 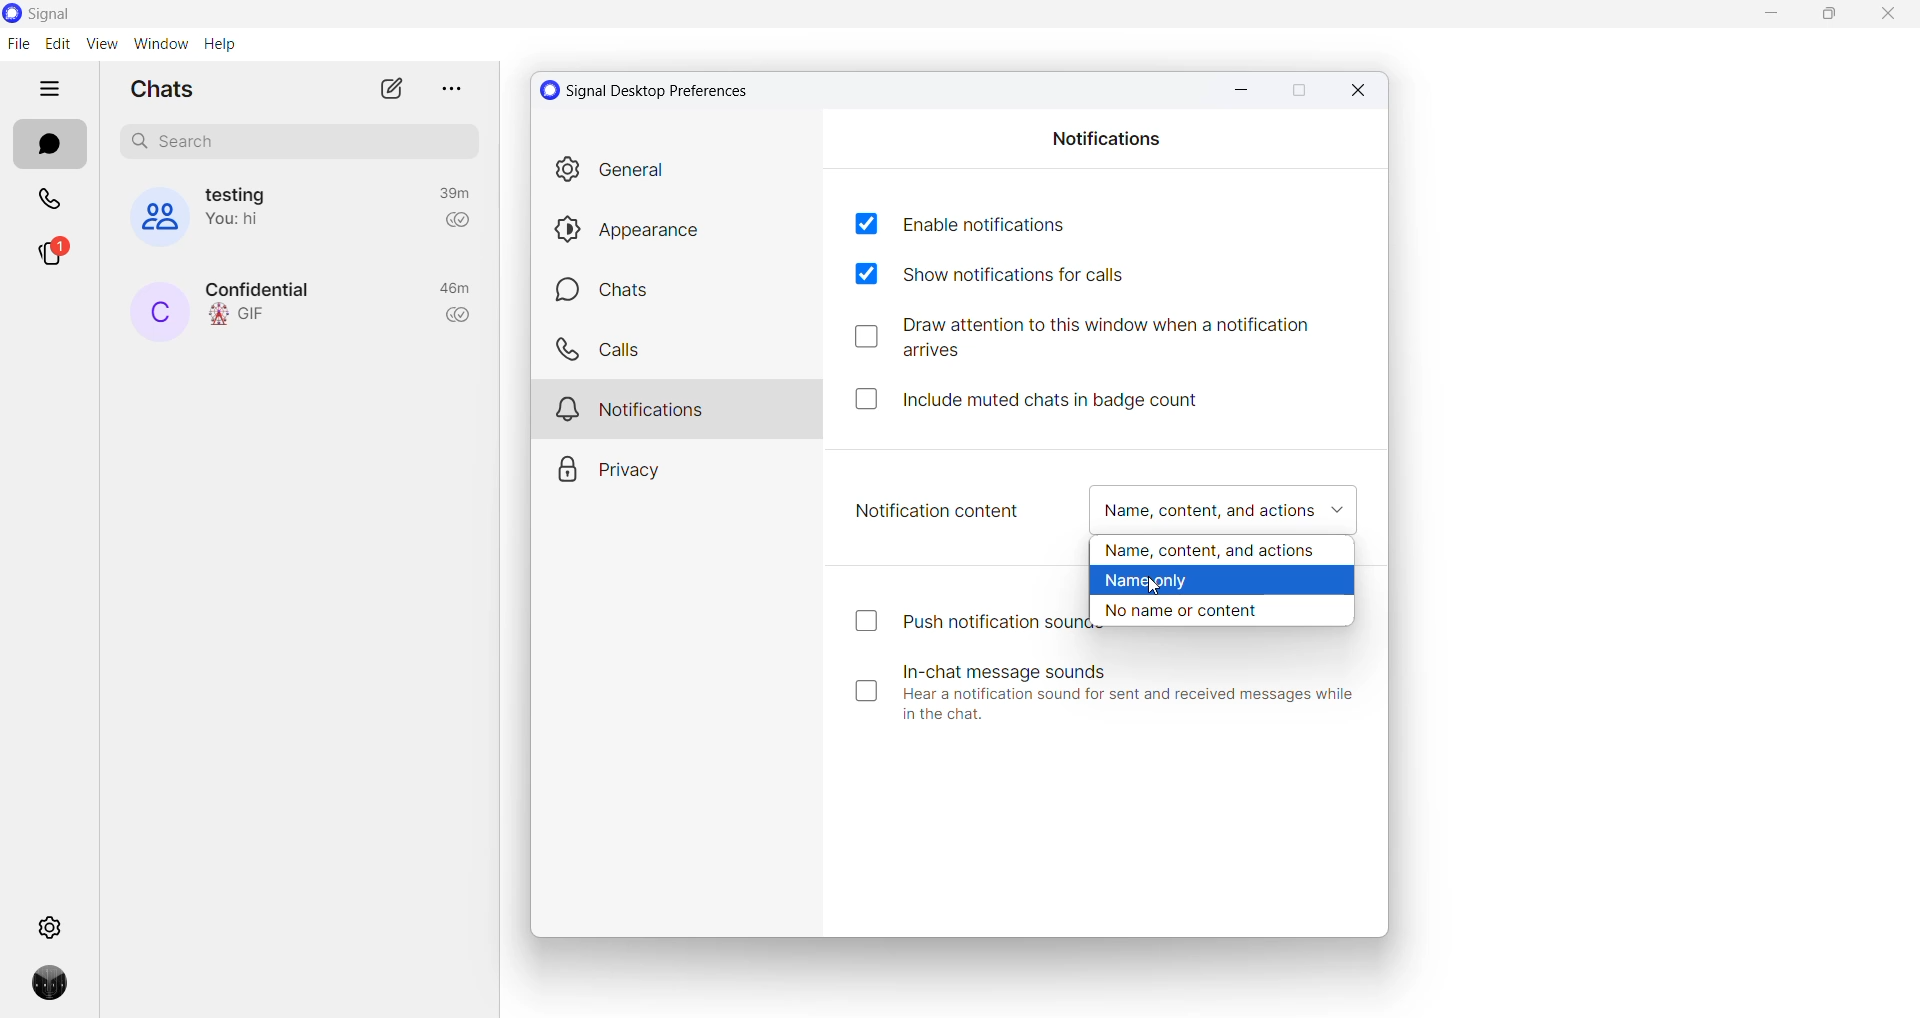 What do you see at coordinates (56, 45) in the screenshot?
I see `edit` at bounding box center [56, 45].